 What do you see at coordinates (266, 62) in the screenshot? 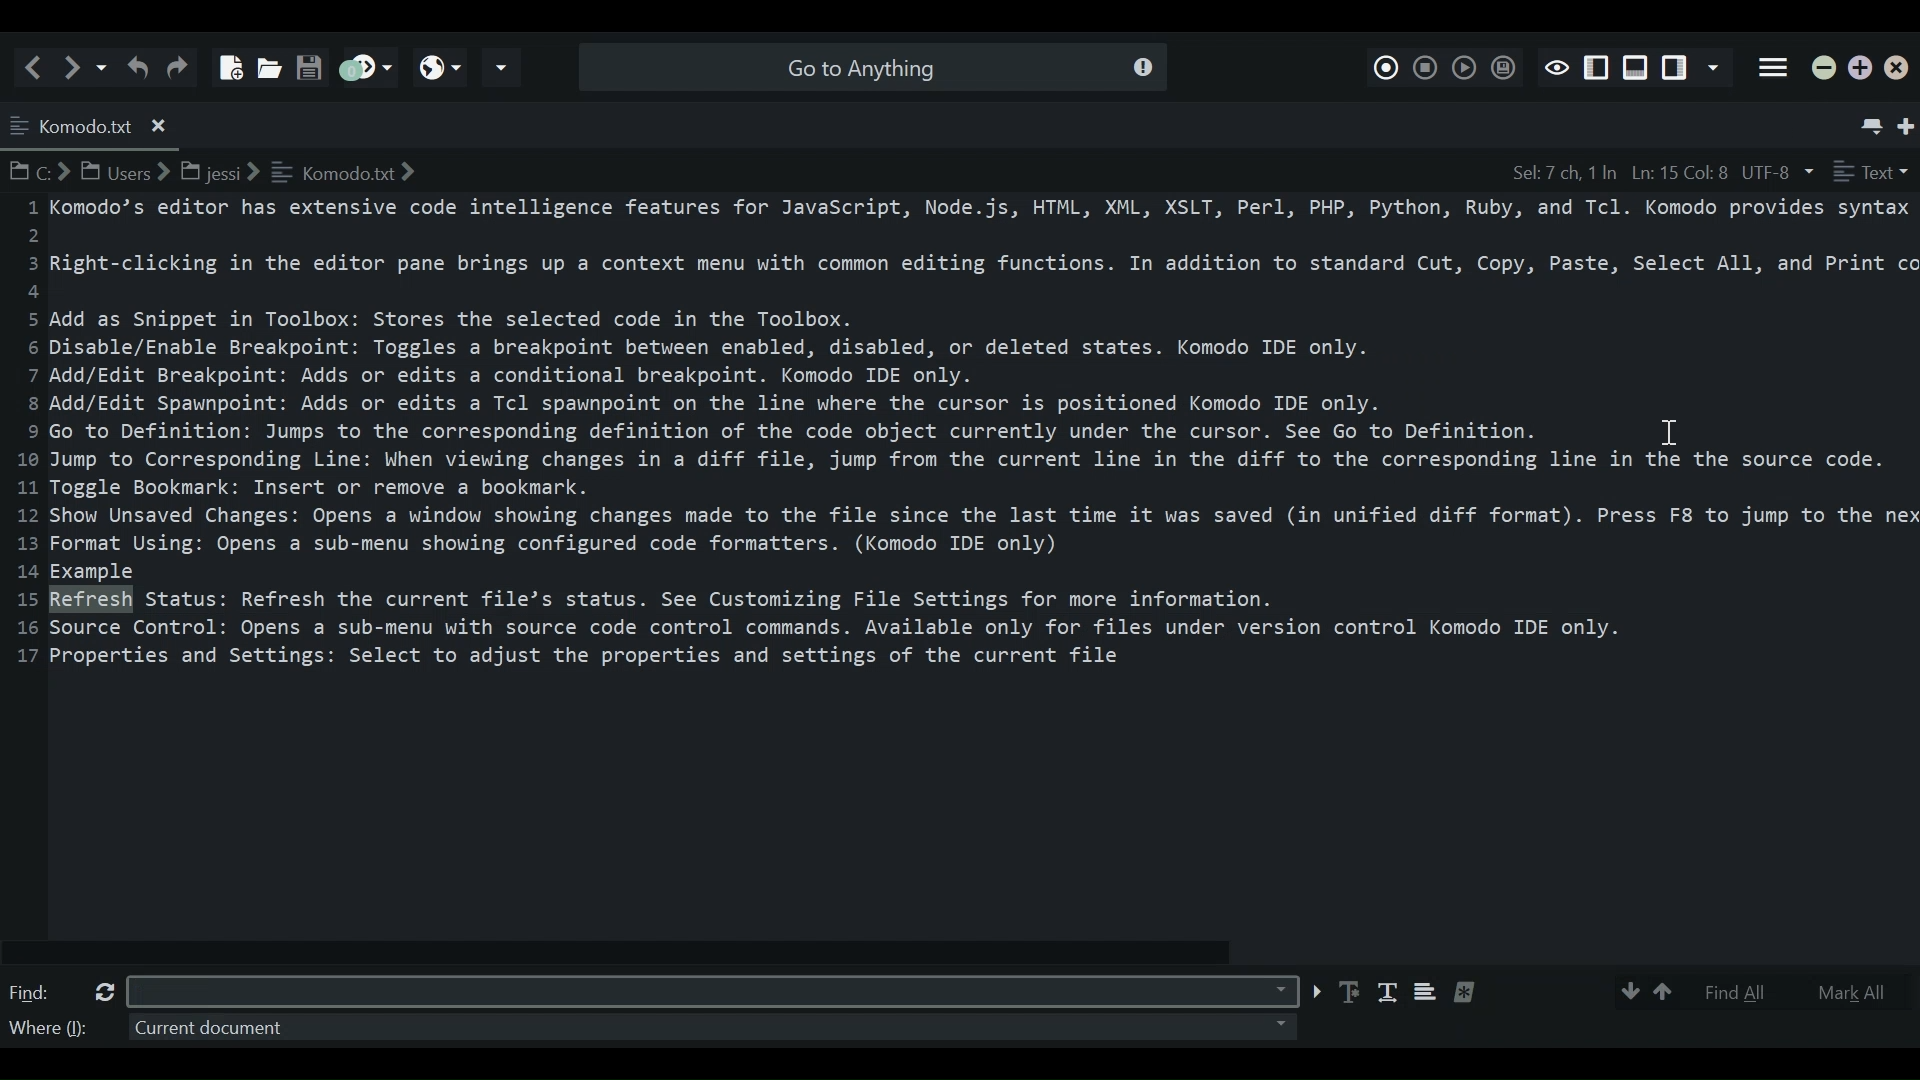
I see `Open` at bounding box center [266, 62].